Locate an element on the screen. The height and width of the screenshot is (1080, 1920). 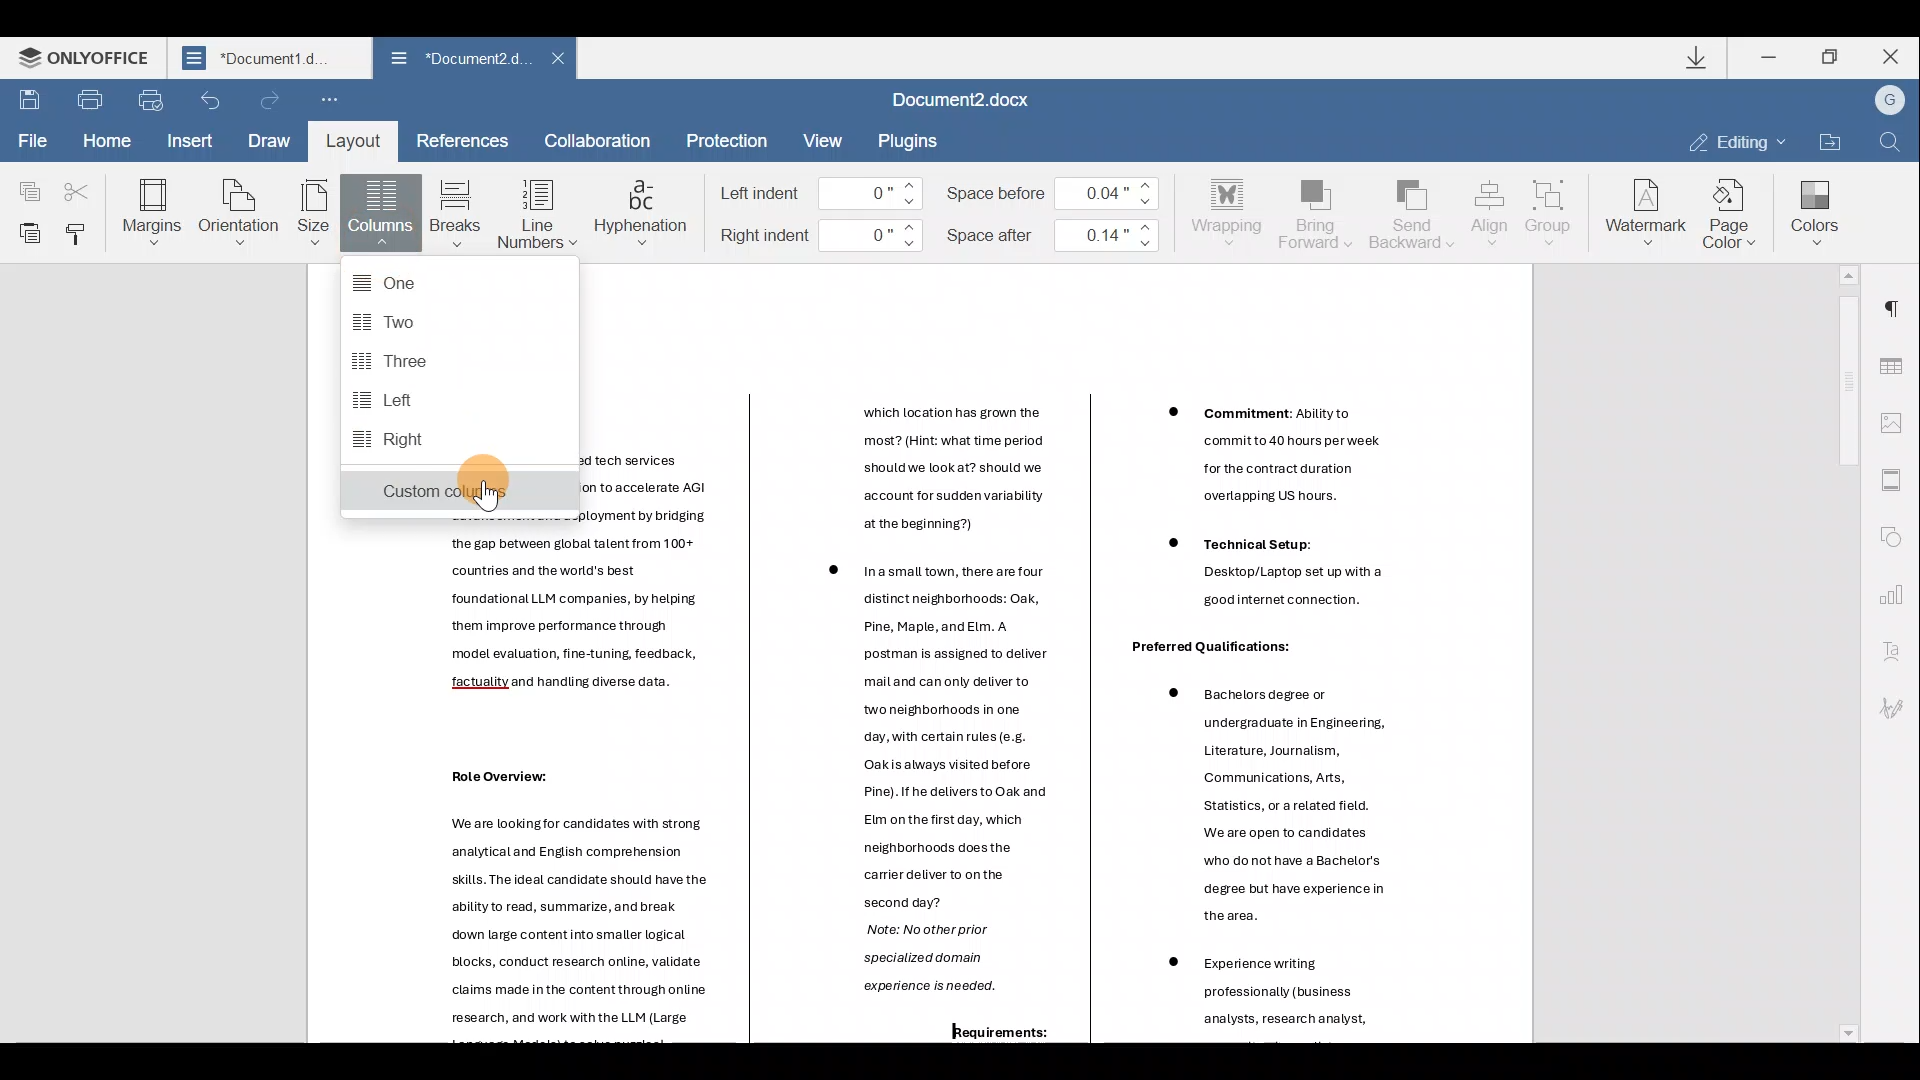
Save is located at coordinates (26, 101).